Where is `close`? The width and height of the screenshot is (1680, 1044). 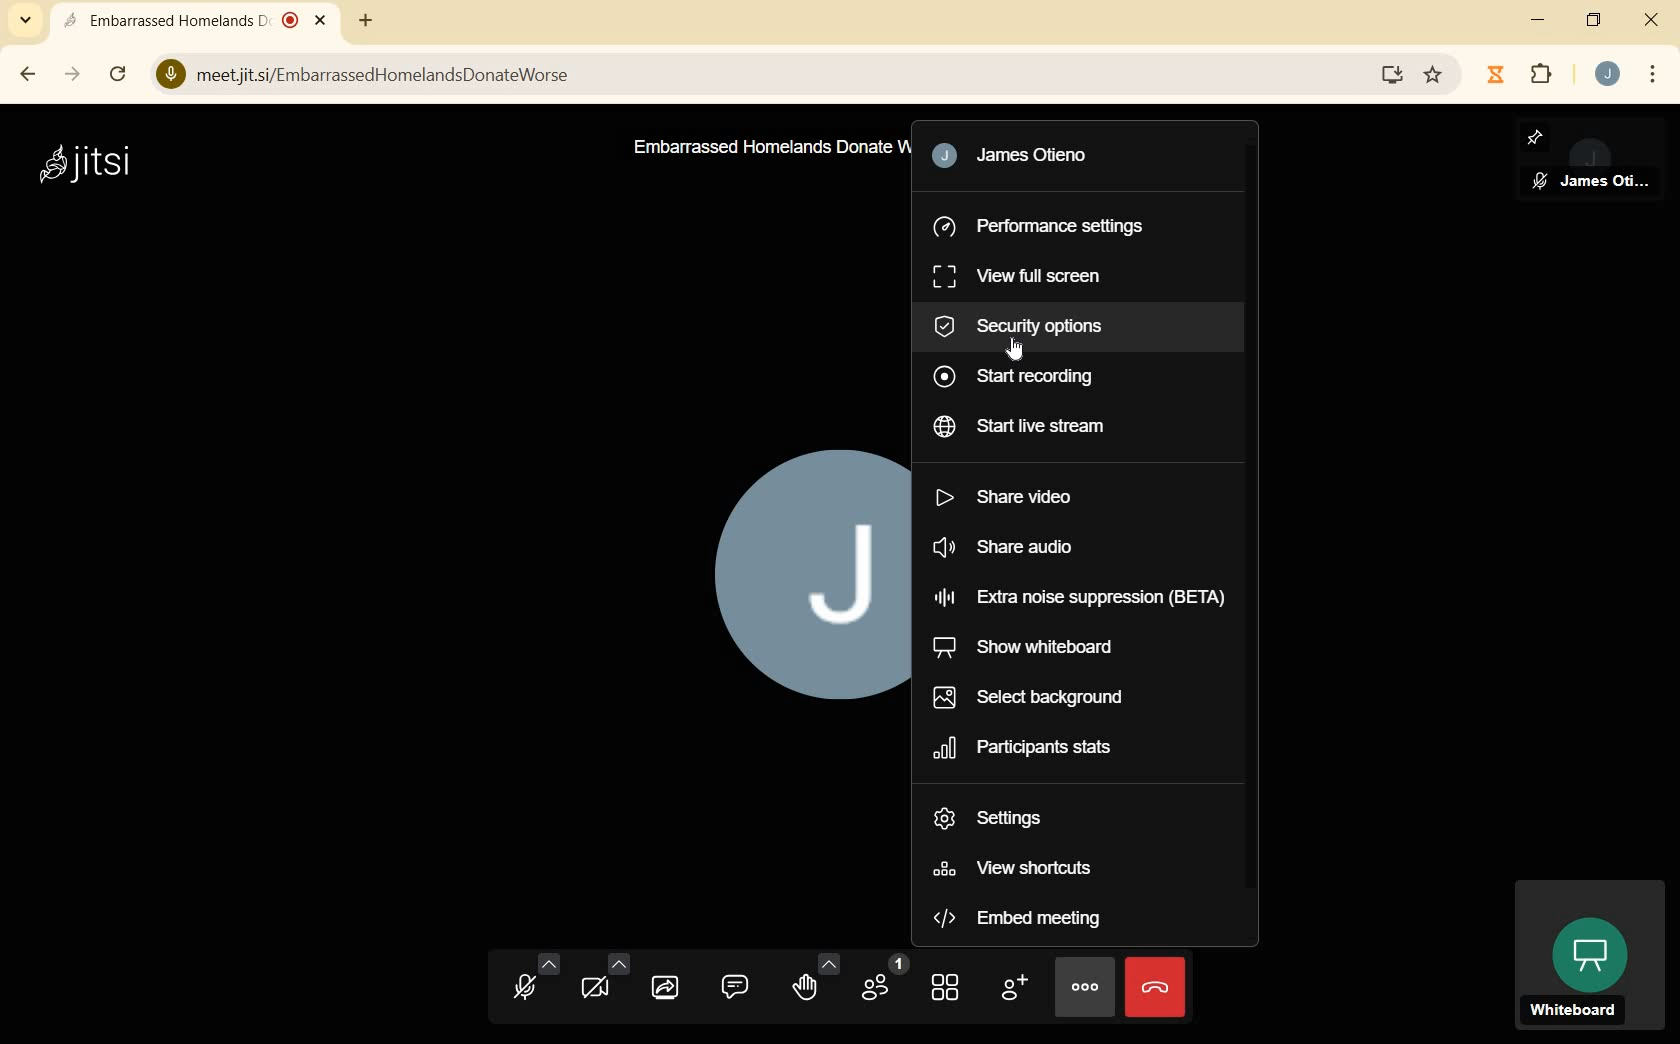
close is located at coordinates (1651, 22).